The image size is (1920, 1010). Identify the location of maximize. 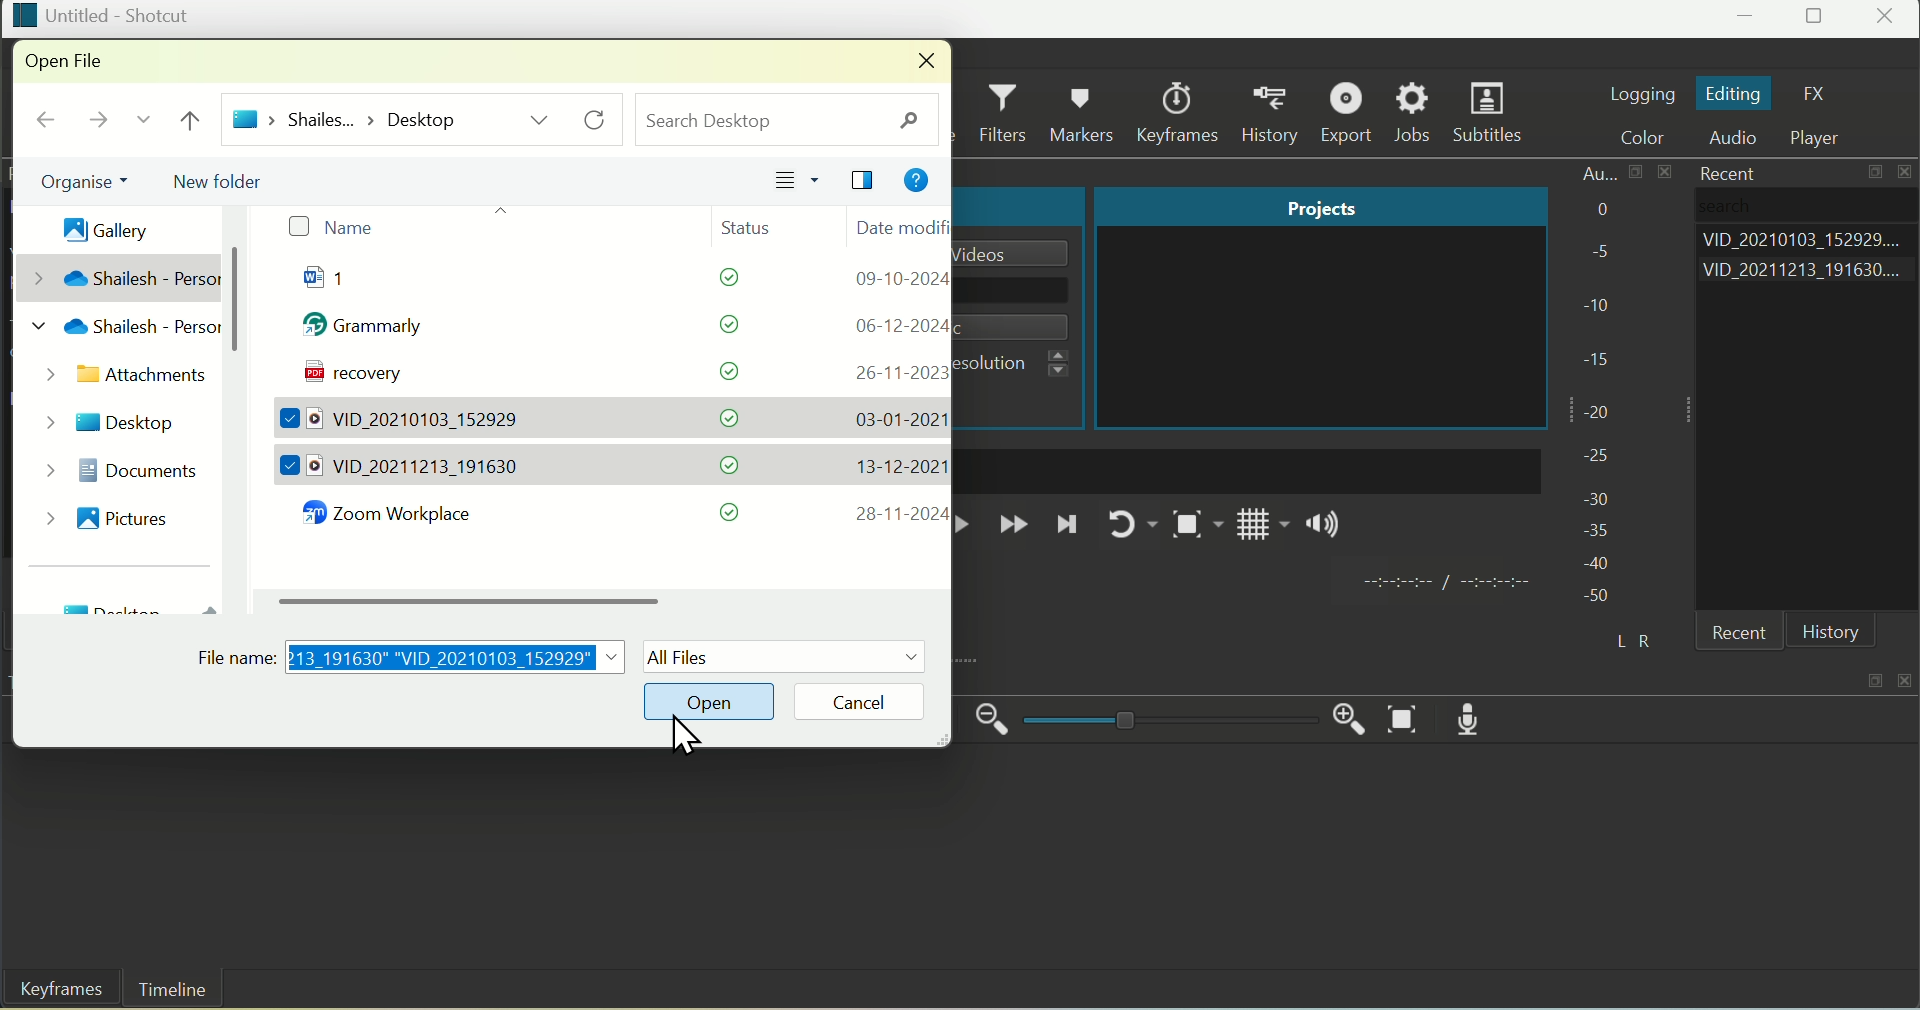
(1877, 175).